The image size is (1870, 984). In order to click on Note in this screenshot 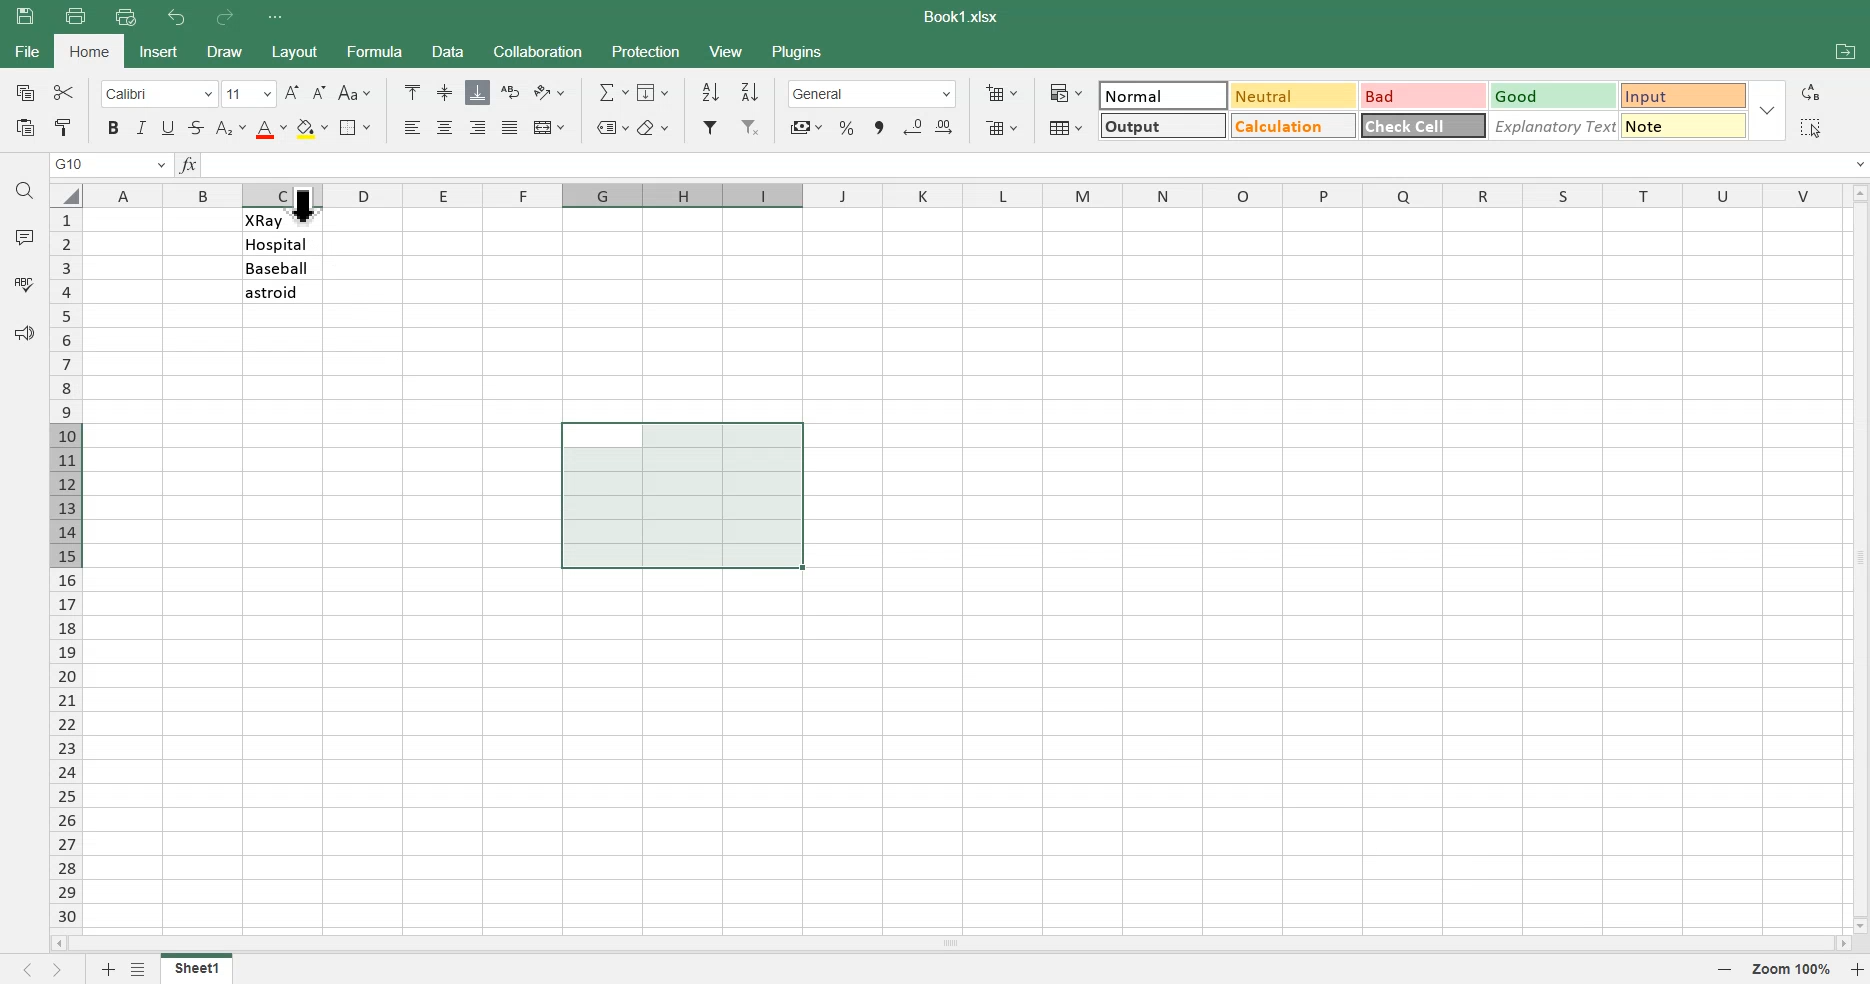, I will do `click(1686, 130)`.